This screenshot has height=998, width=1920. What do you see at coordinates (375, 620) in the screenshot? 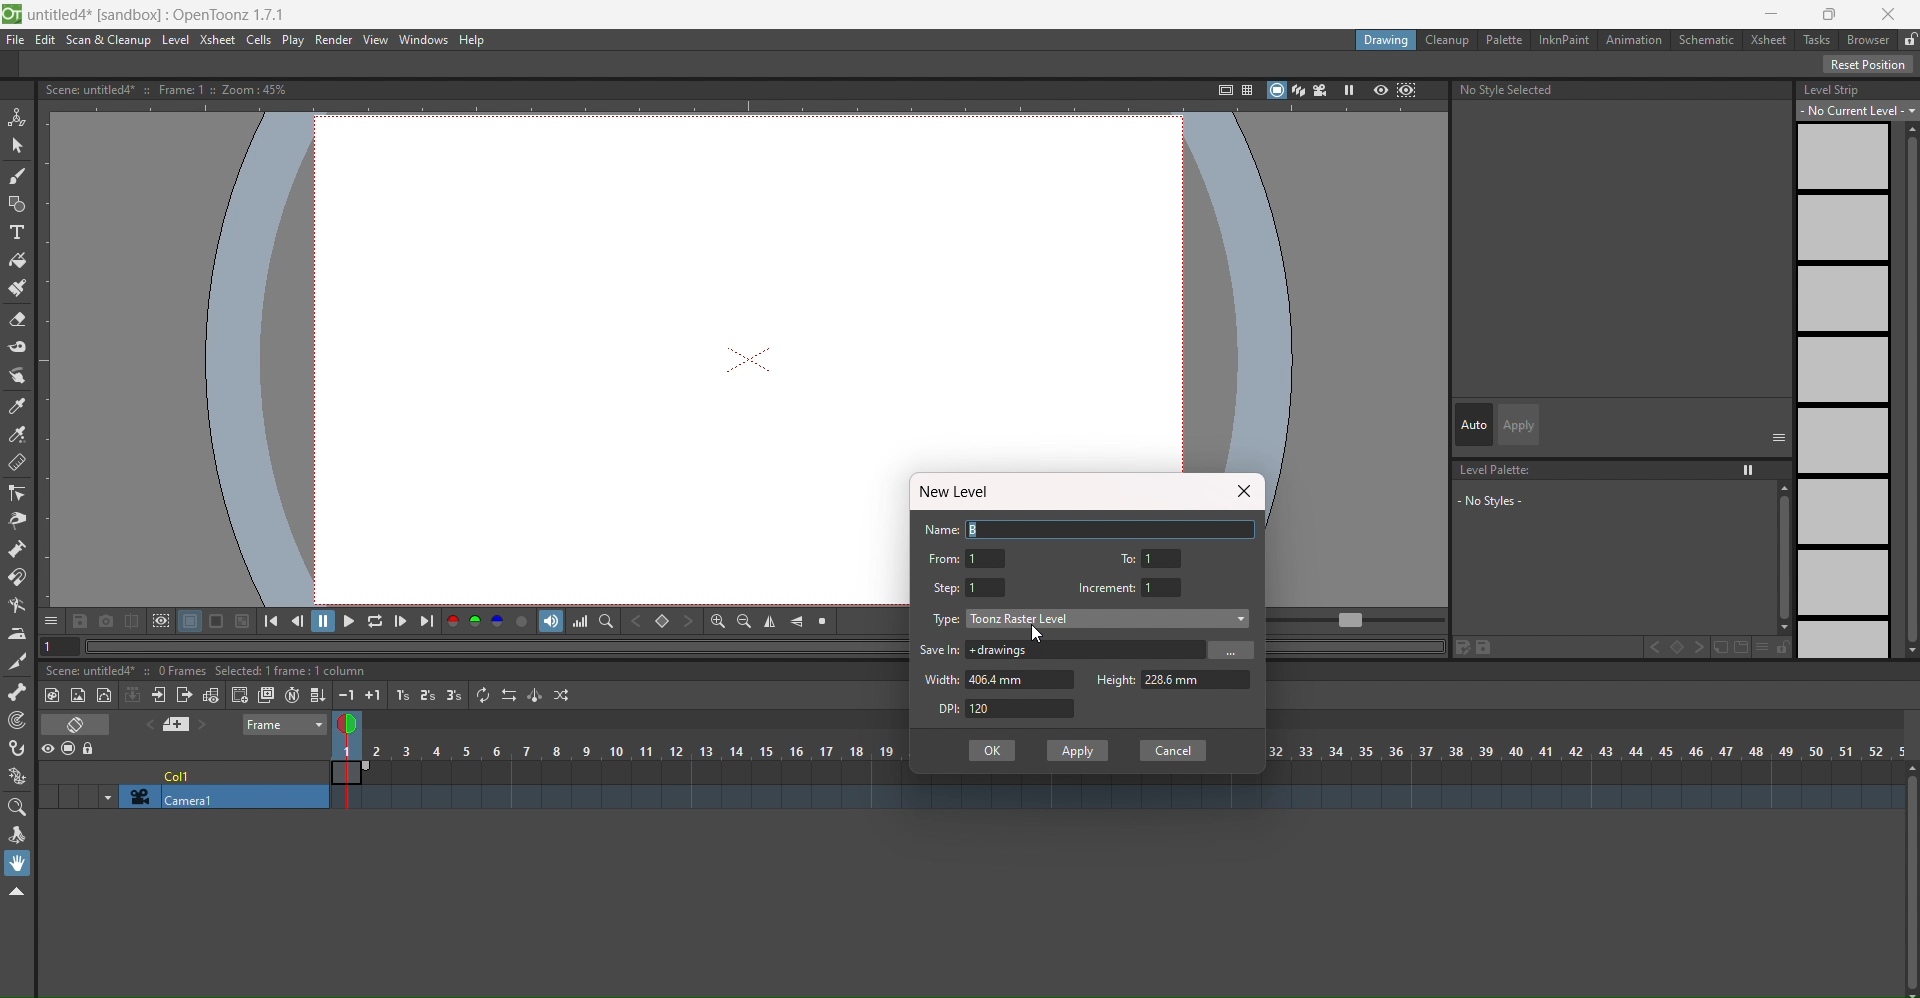
I see `loop` at bounding box center [375, 620].